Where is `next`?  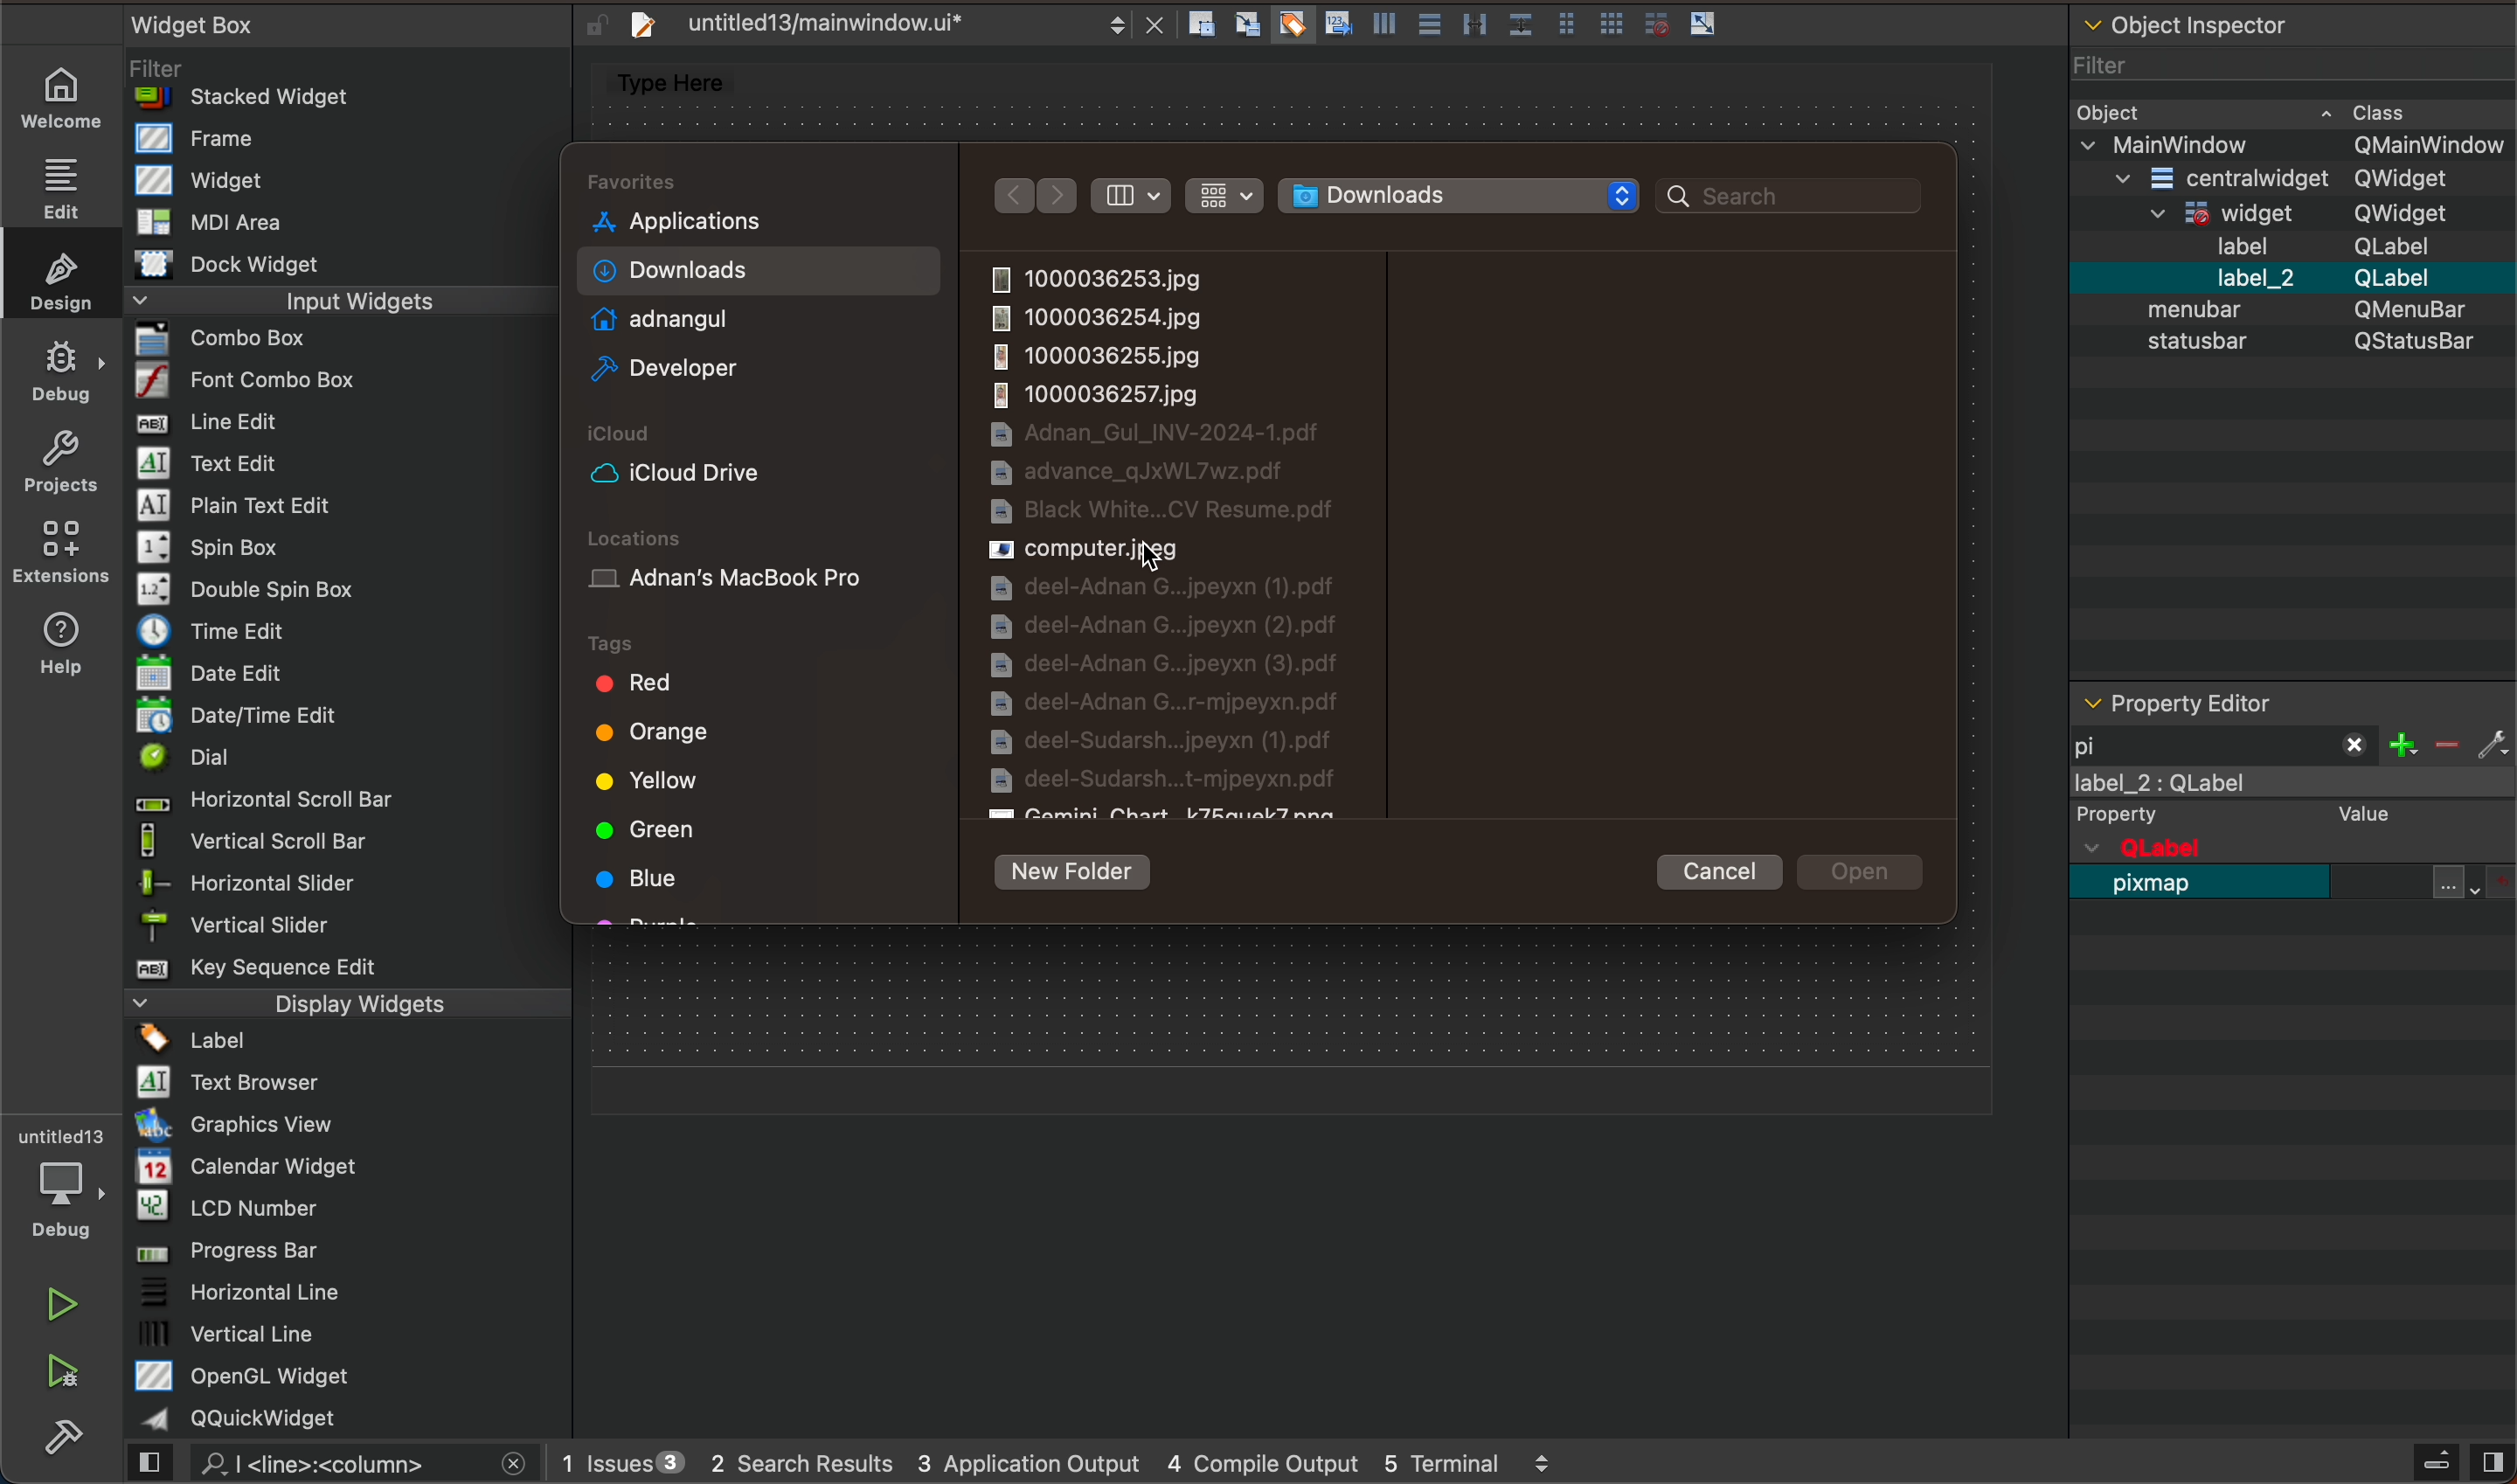
next is located at coordinates (1056, 196).